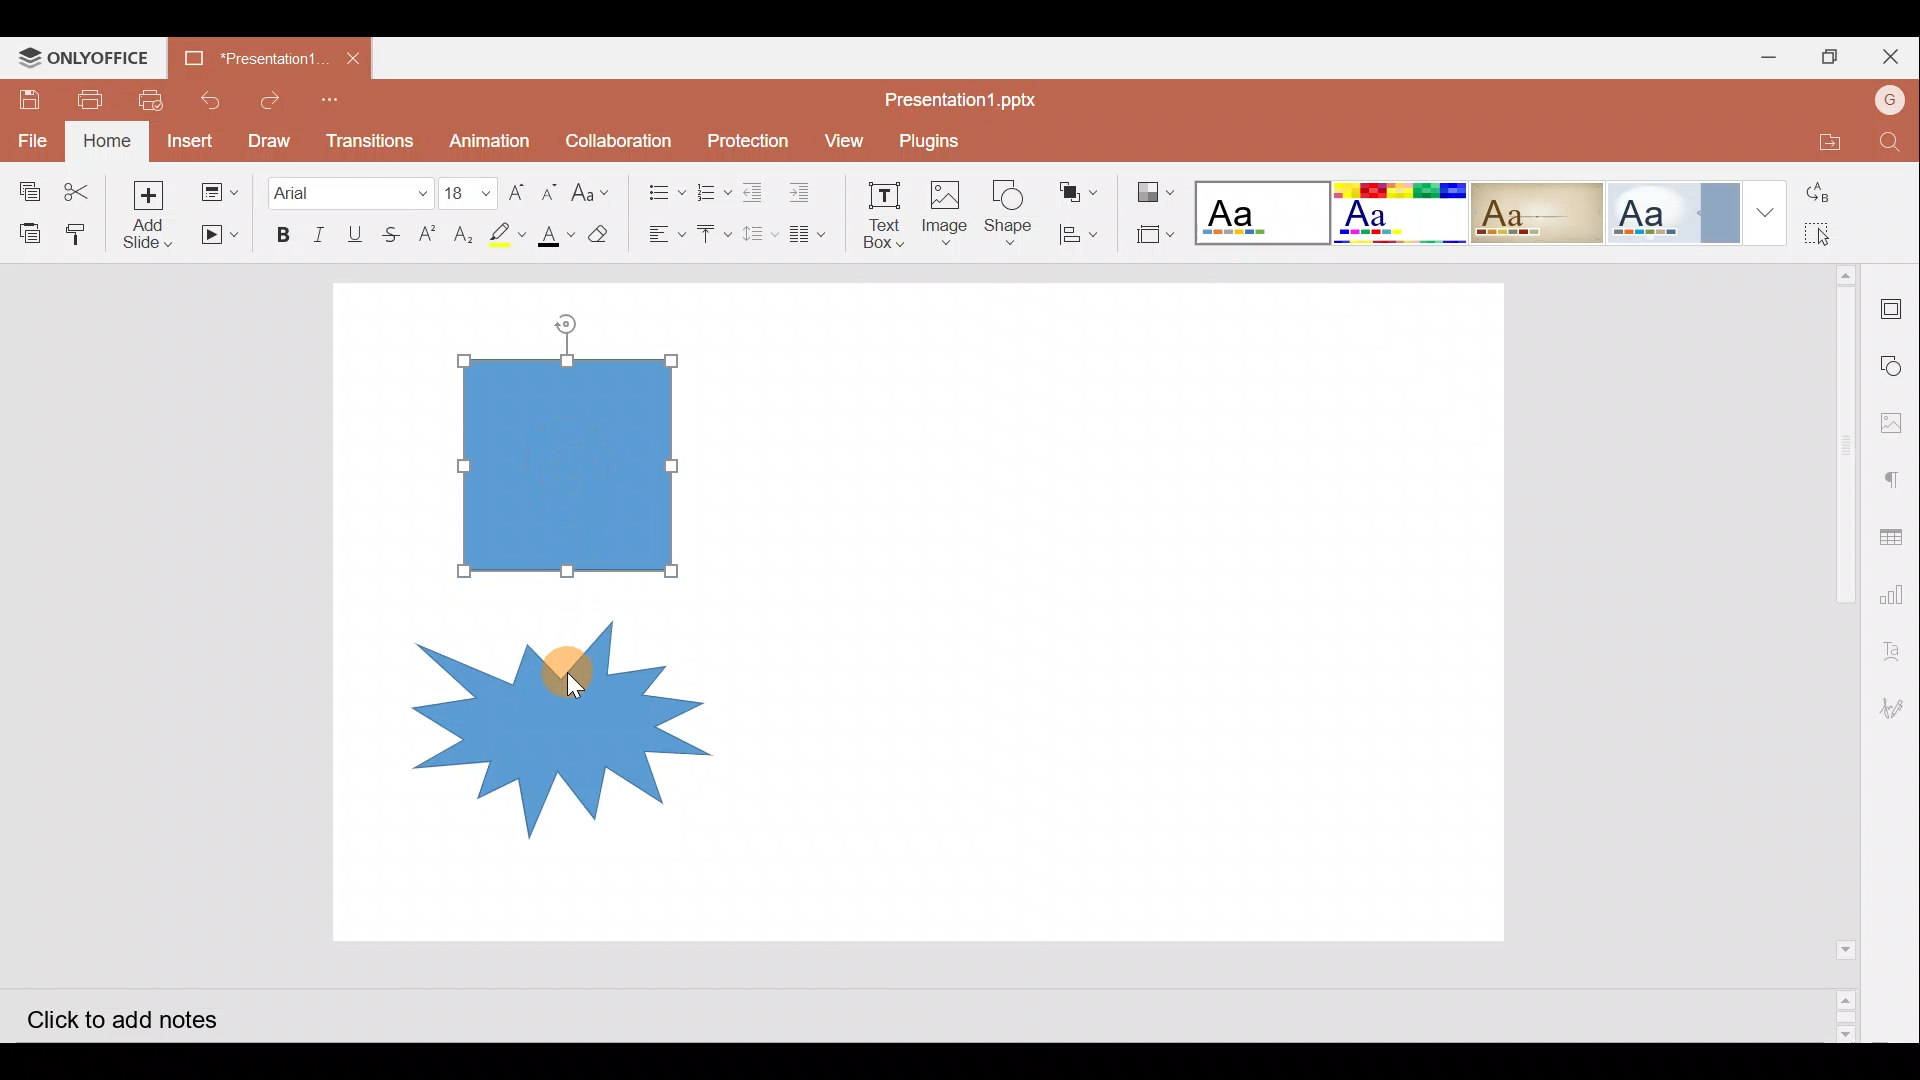  Describe the element at coordinates (514, 186) in the screenshot. I see `Increase font size` at that location.